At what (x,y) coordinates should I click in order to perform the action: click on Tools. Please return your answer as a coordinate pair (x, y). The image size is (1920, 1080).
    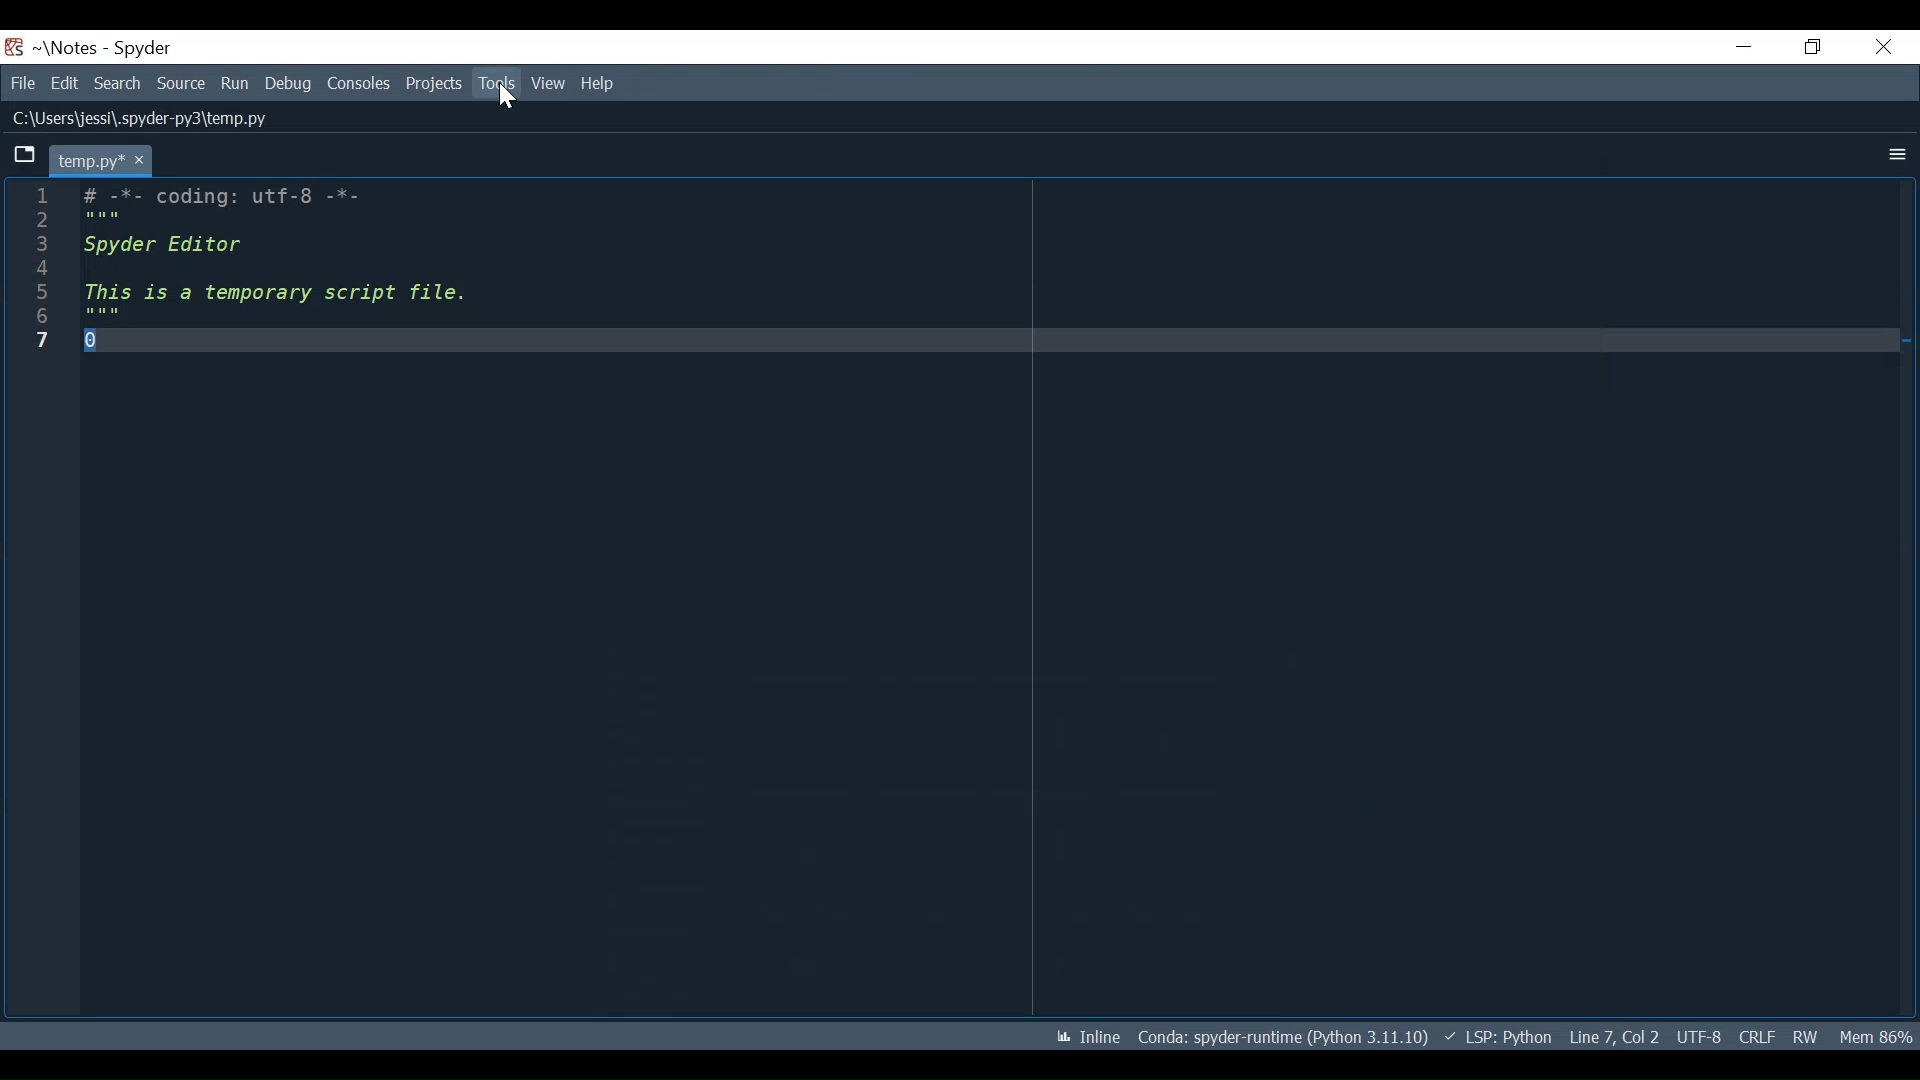
    Looking at the image, I should click on (499, 84).